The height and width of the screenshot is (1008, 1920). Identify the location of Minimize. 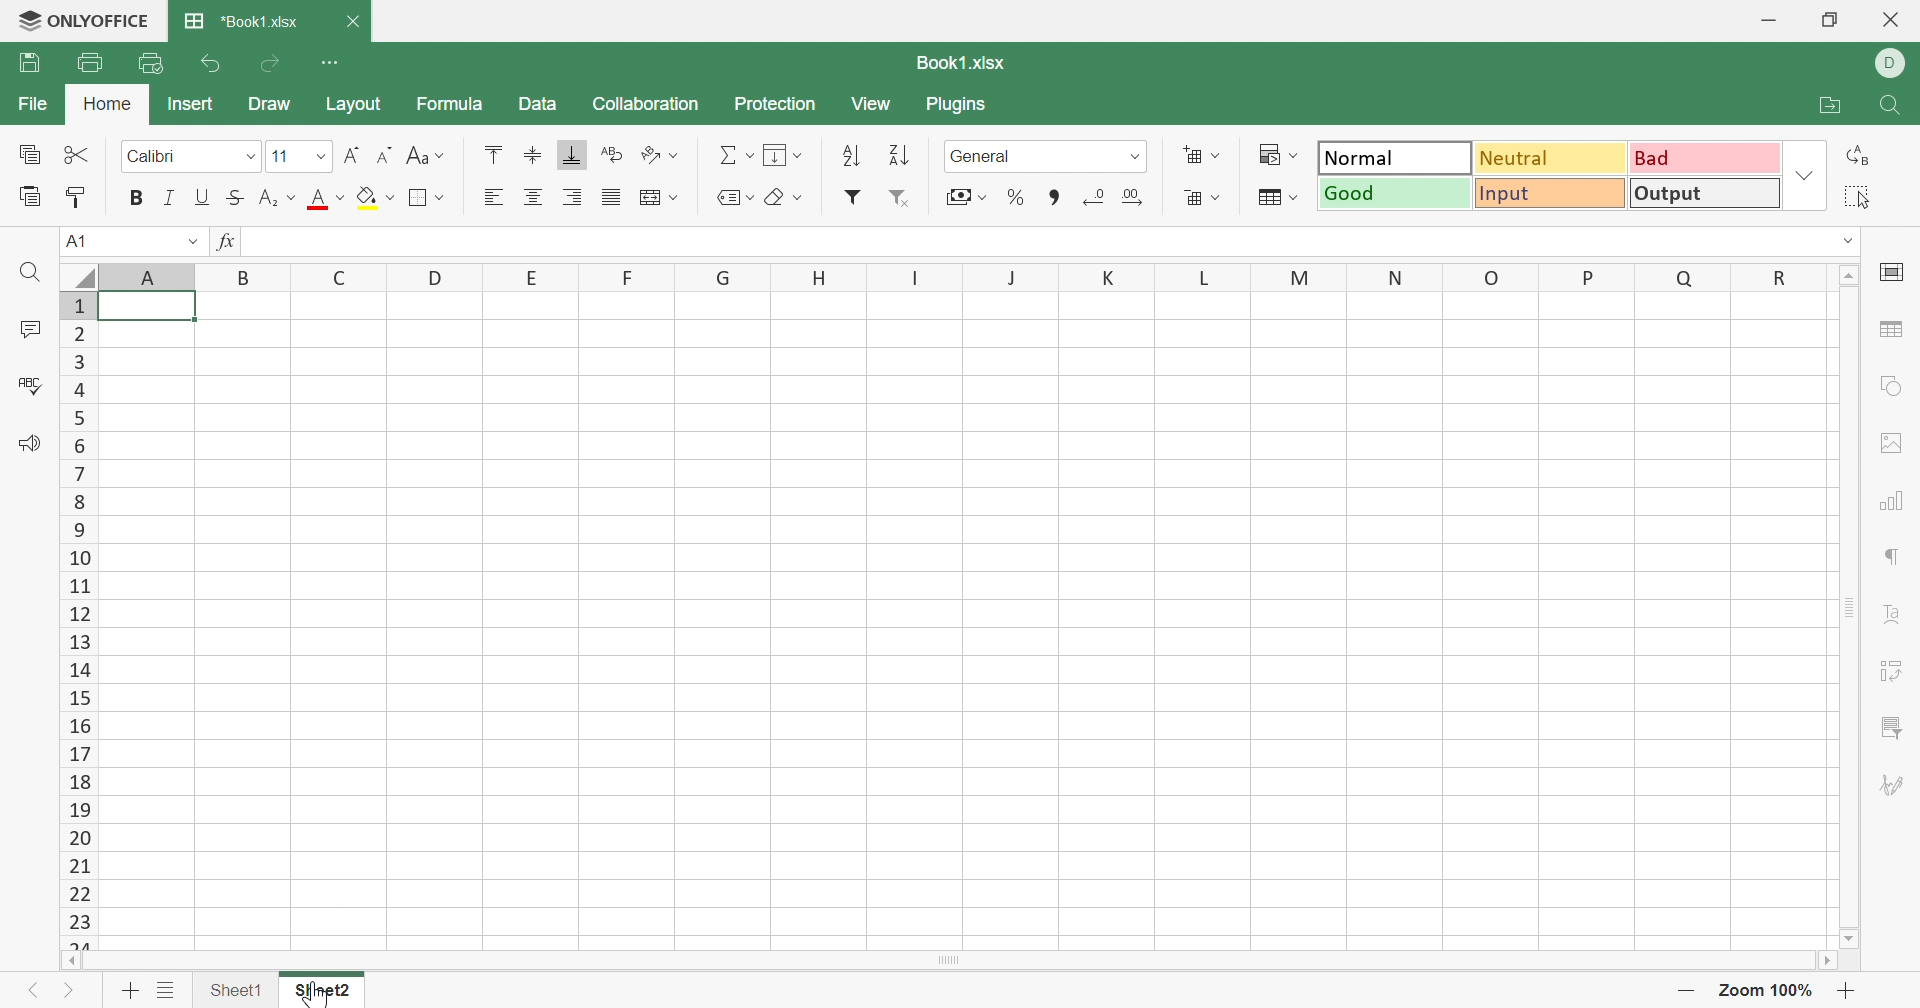
(1763, 20).